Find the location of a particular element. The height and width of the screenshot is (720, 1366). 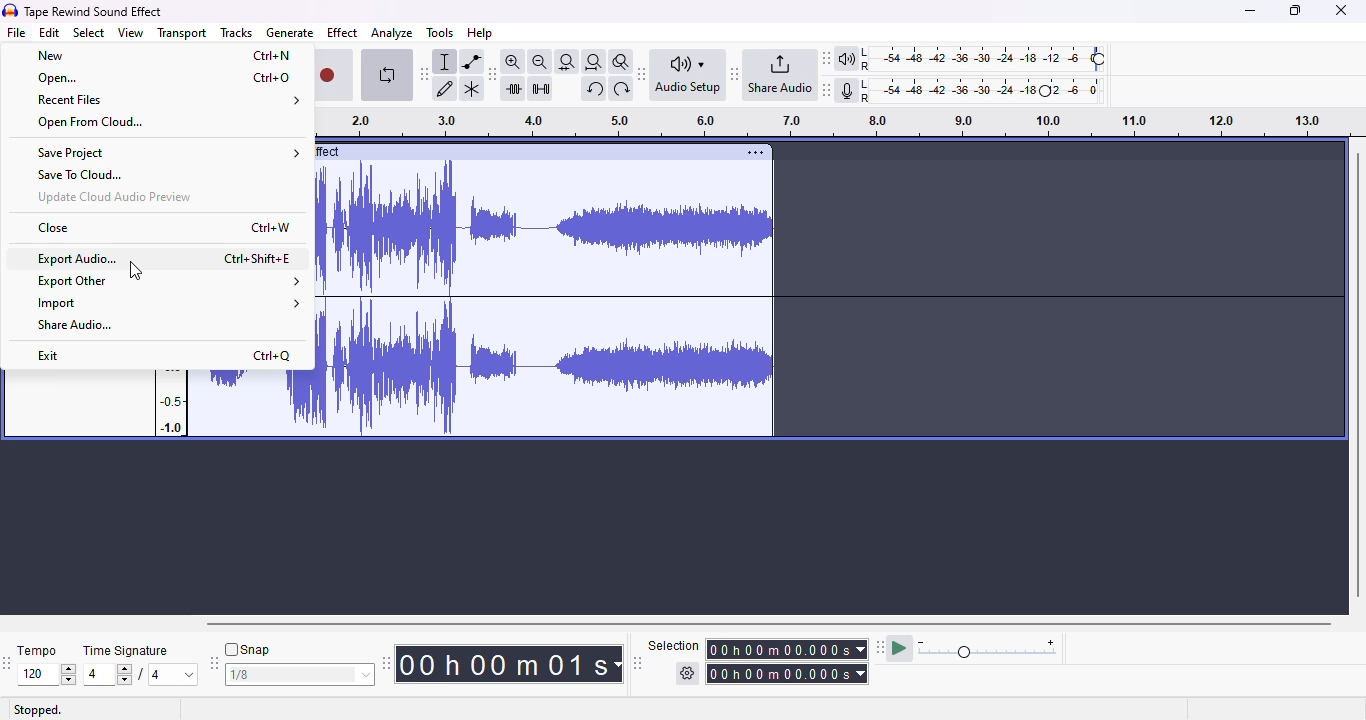

tracks is located at coordinates (236, 33).